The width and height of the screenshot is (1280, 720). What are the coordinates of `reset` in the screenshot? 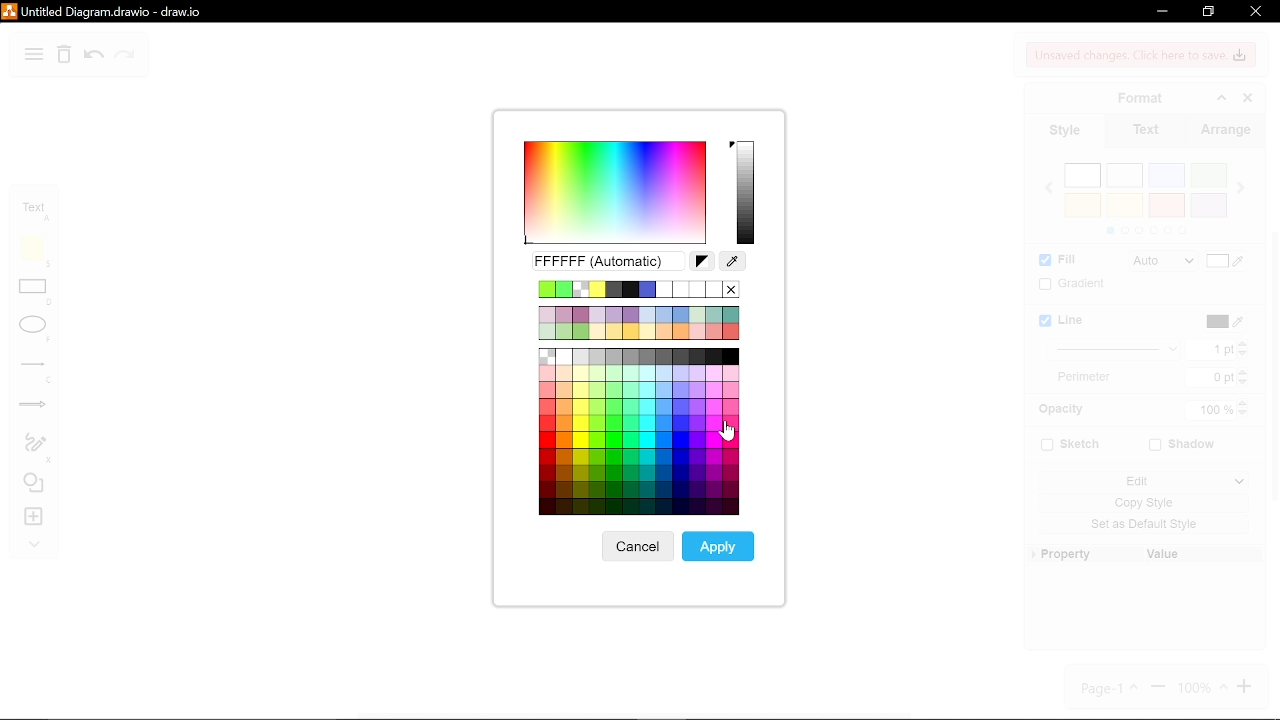 It's located at (701, 262).